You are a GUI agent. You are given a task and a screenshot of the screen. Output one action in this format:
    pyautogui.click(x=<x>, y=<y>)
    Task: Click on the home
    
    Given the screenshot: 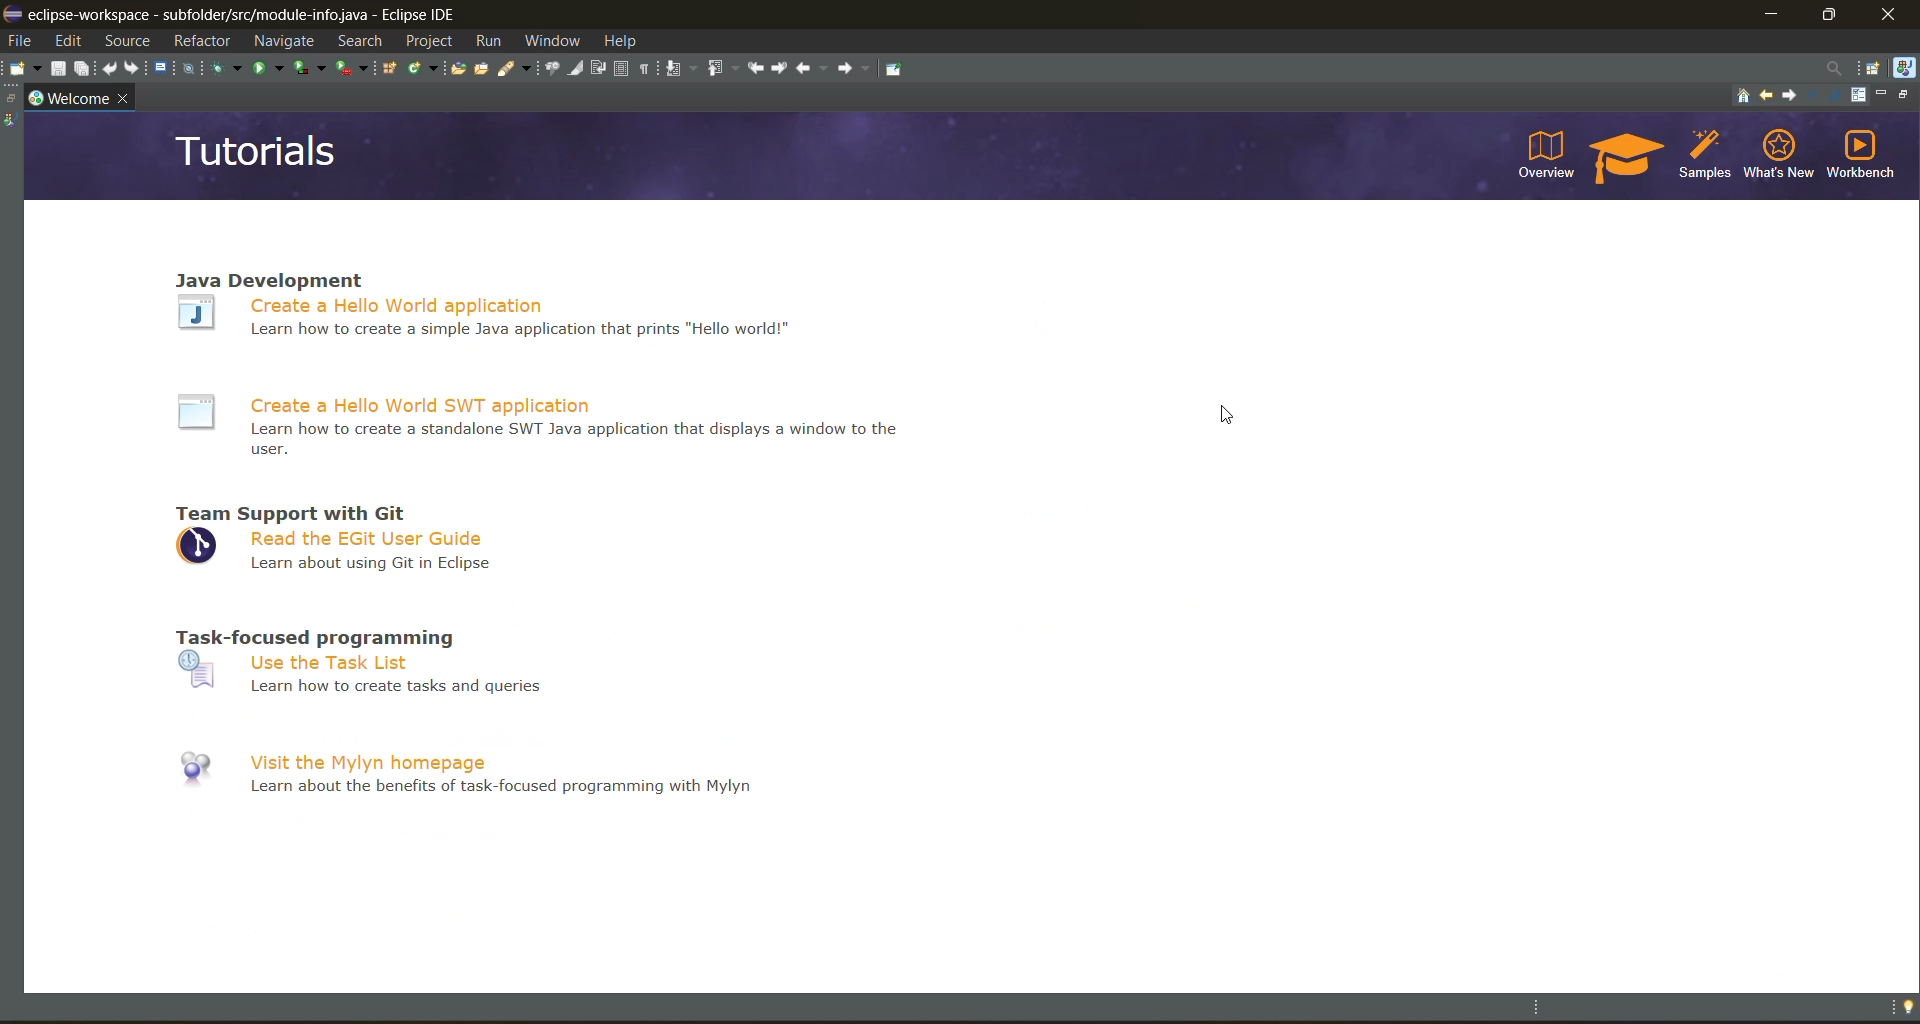 What is the action you would take?
    pyautogui.click(x=1743, y=97)
    